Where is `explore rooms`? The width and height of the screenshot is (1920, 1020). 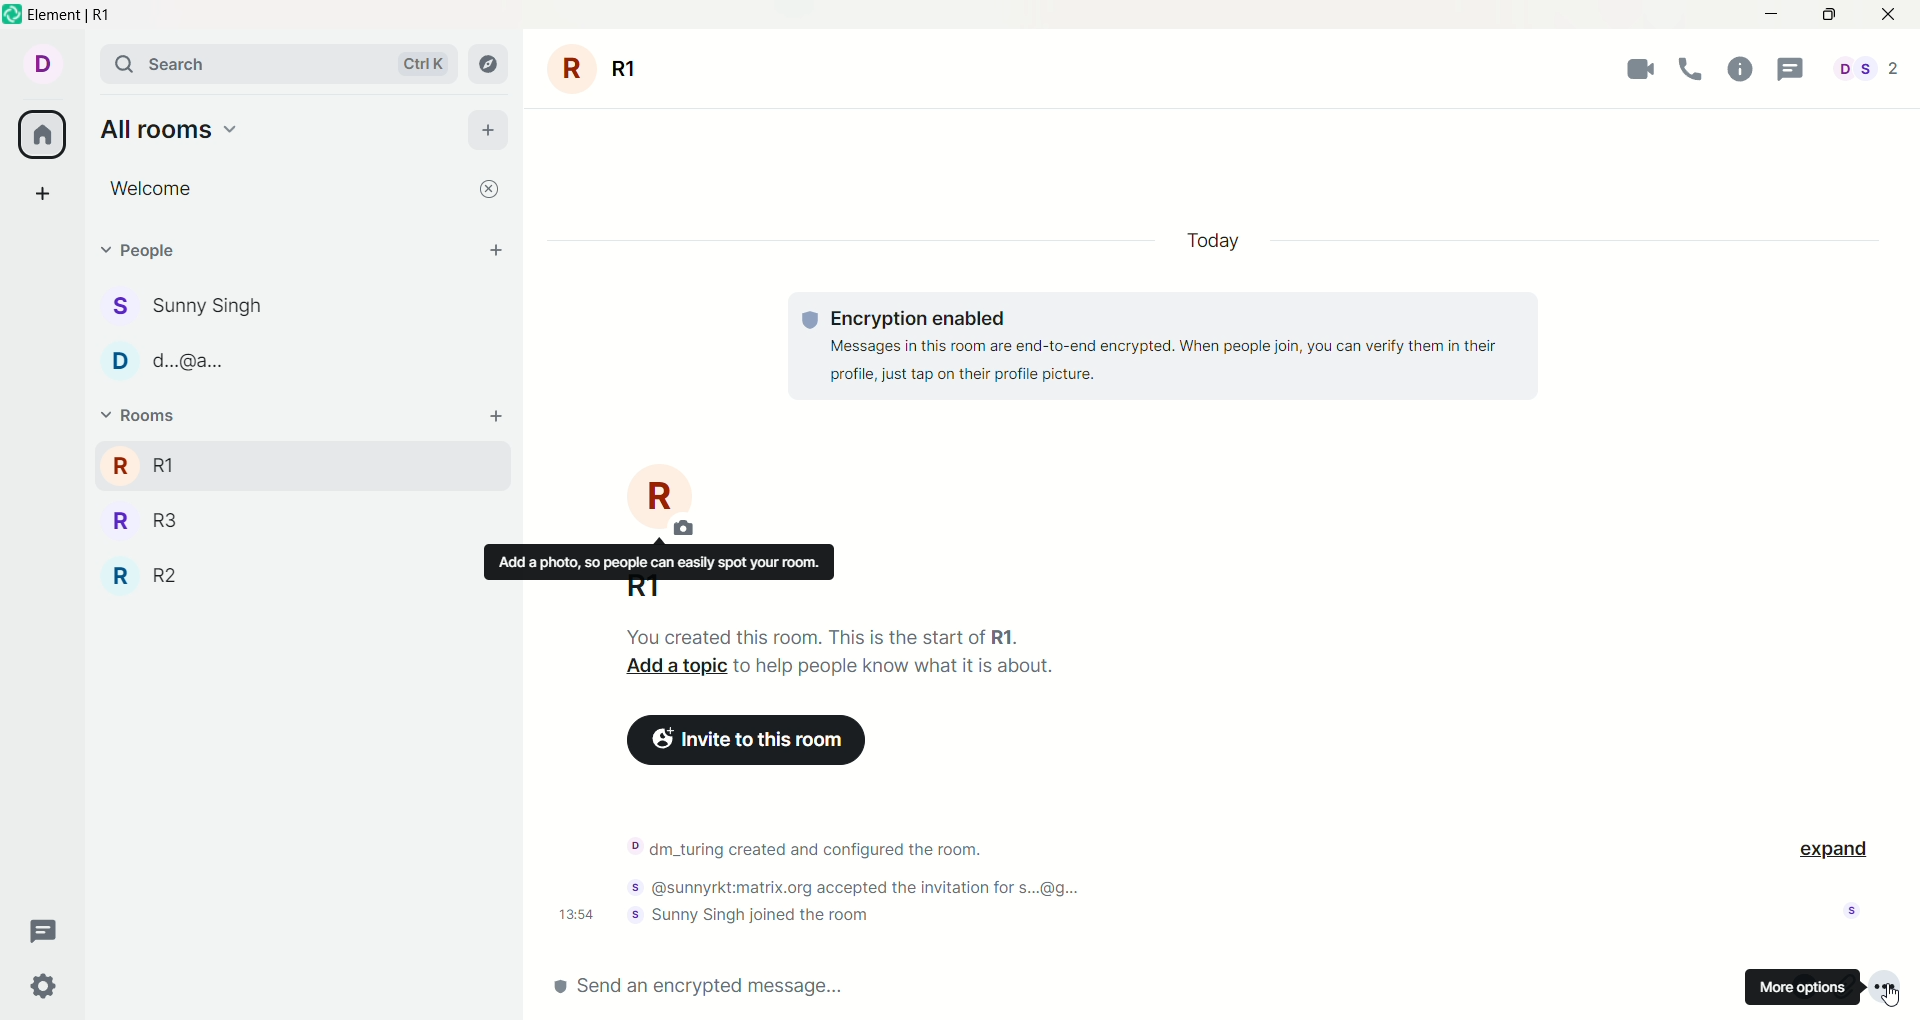 explore rooms is located at coordinates (489, 64).